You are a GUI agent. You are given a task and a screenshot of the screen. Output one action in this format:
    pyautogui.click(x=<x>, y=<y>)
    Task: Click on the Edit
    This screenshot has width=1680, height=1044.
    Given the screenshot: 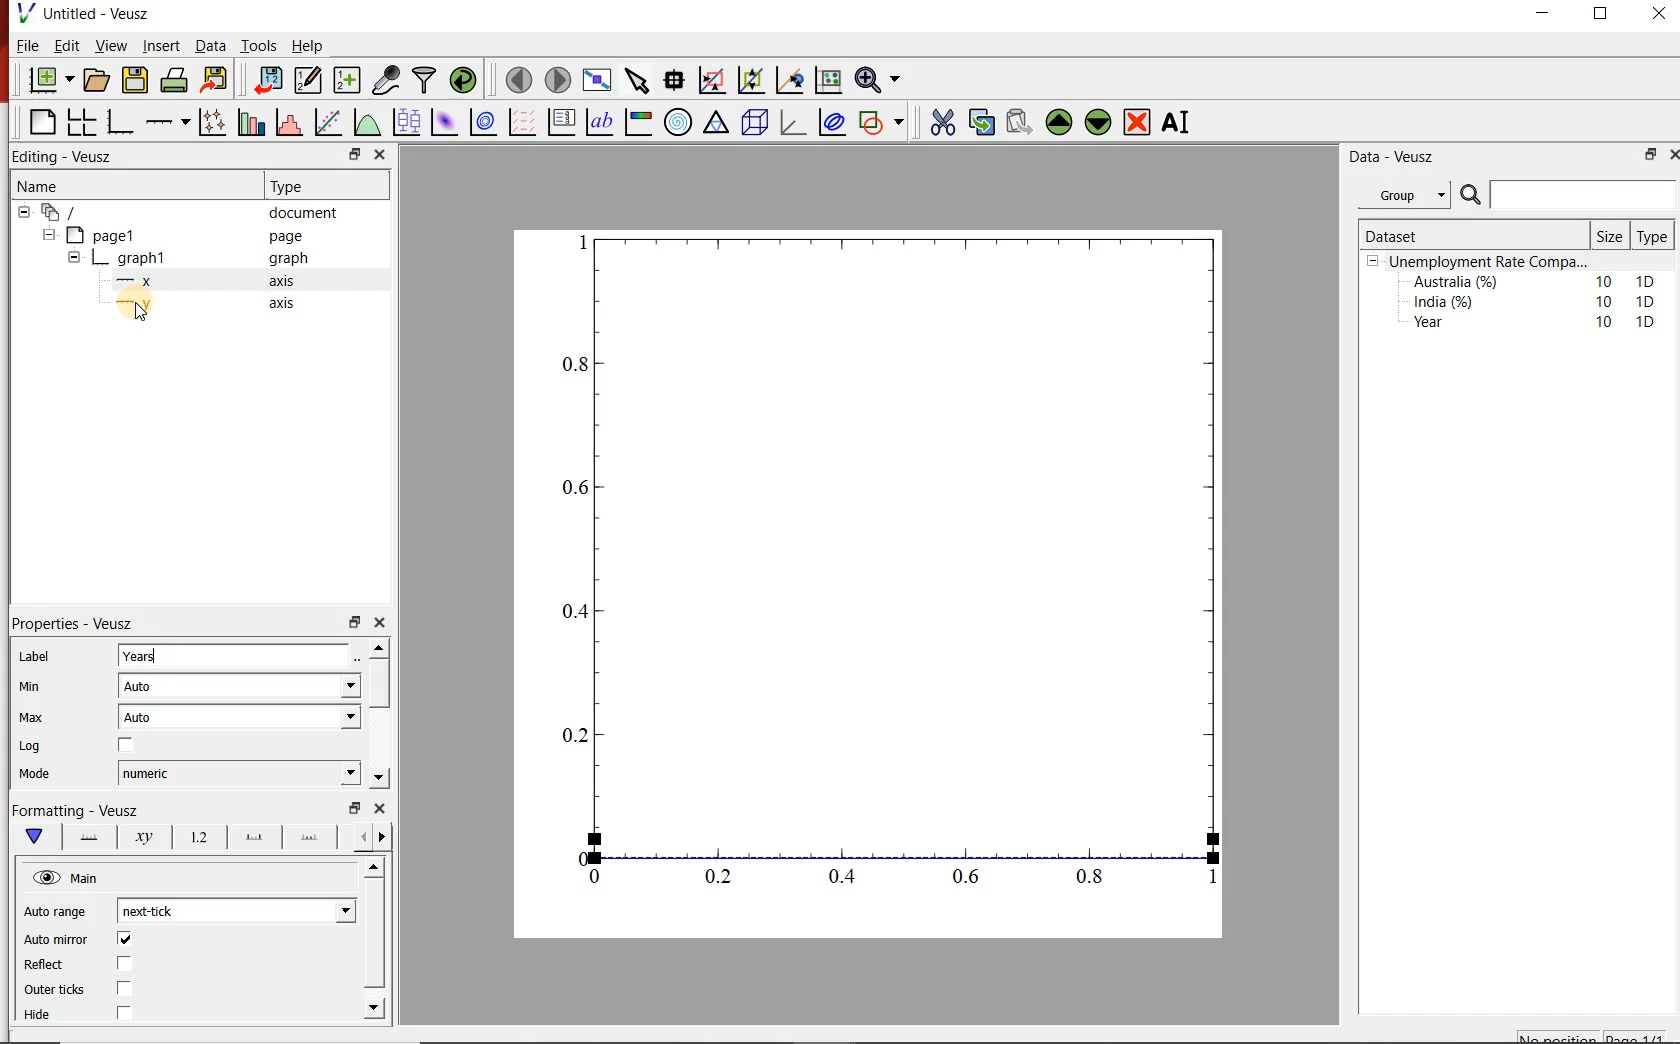 What is the action you would take?
    pyautogui.click(x=64, y=45)
    